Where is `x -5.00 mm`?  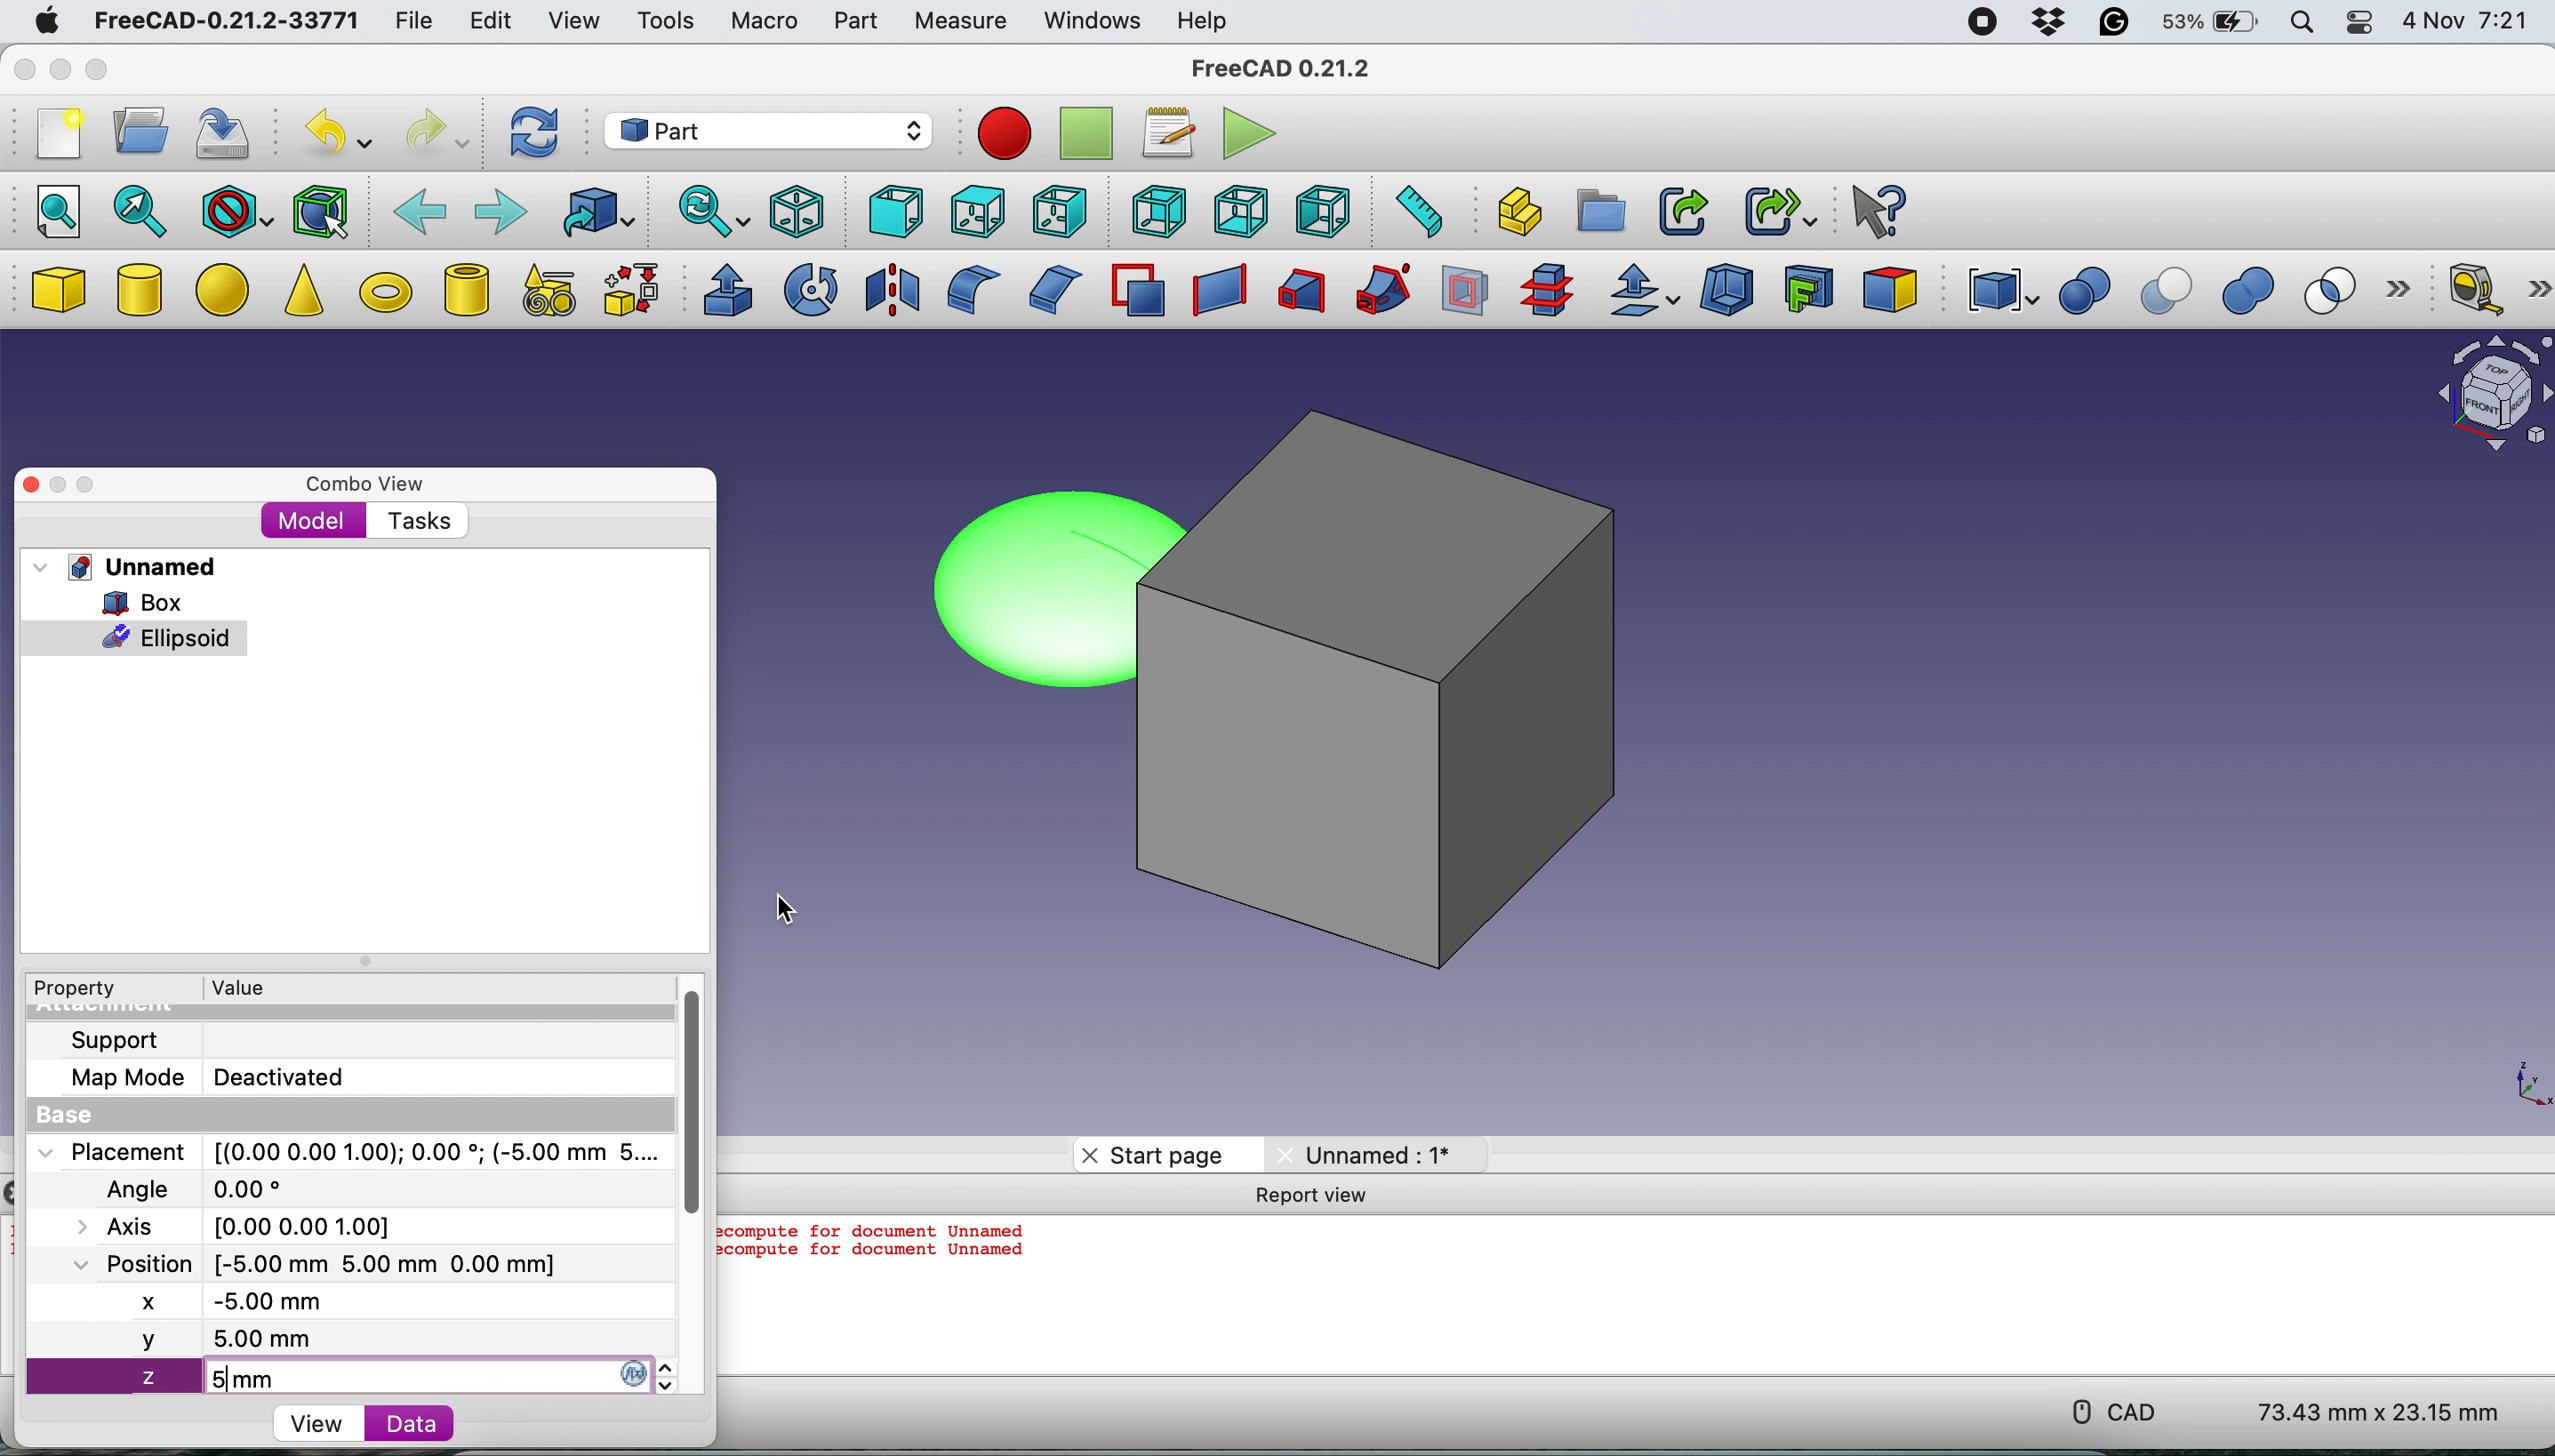 x -5.00 mm is located at coordinates (238, 1304).